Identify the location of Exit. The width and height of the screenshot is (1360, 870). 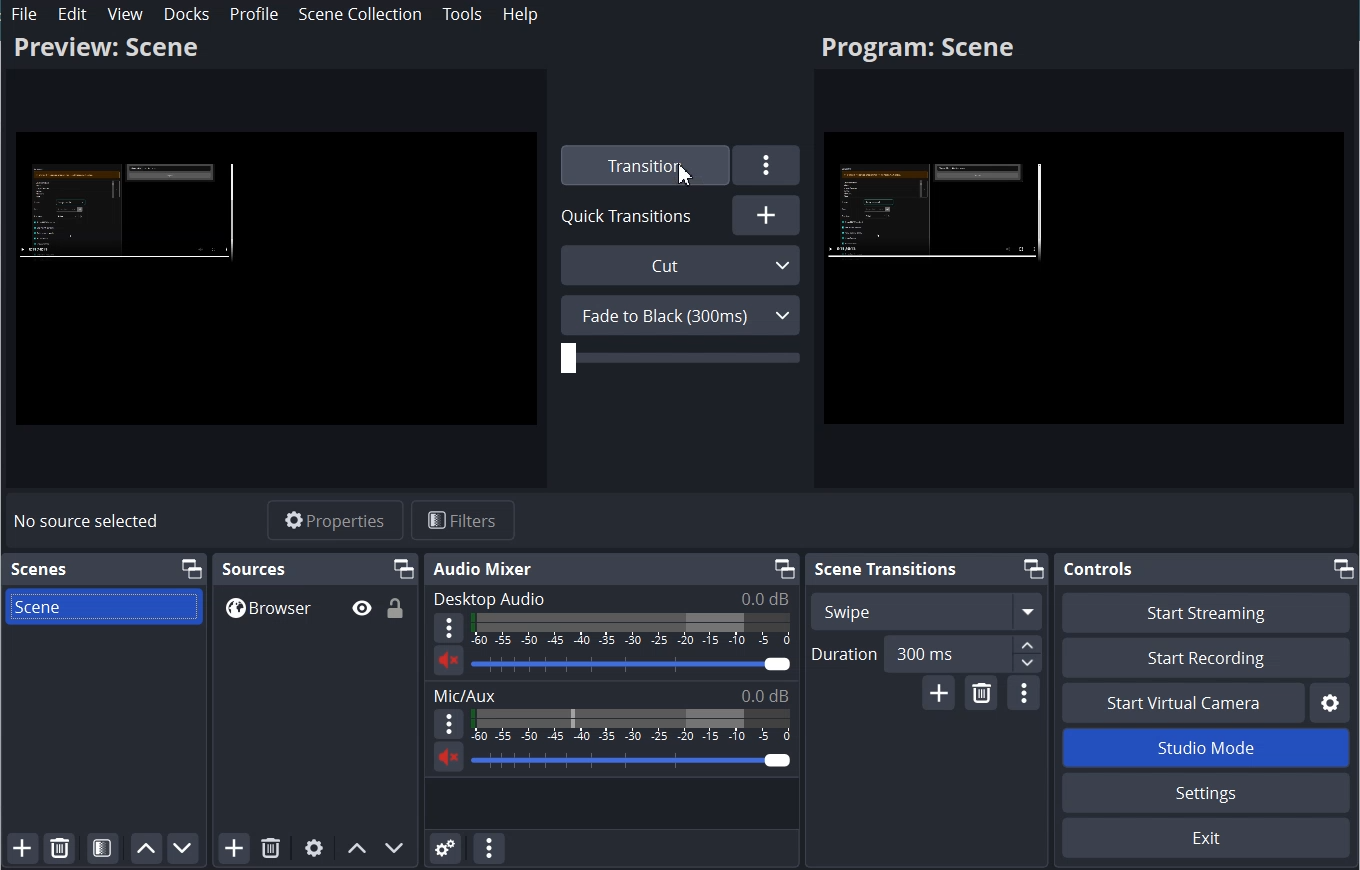
(1204, 839).